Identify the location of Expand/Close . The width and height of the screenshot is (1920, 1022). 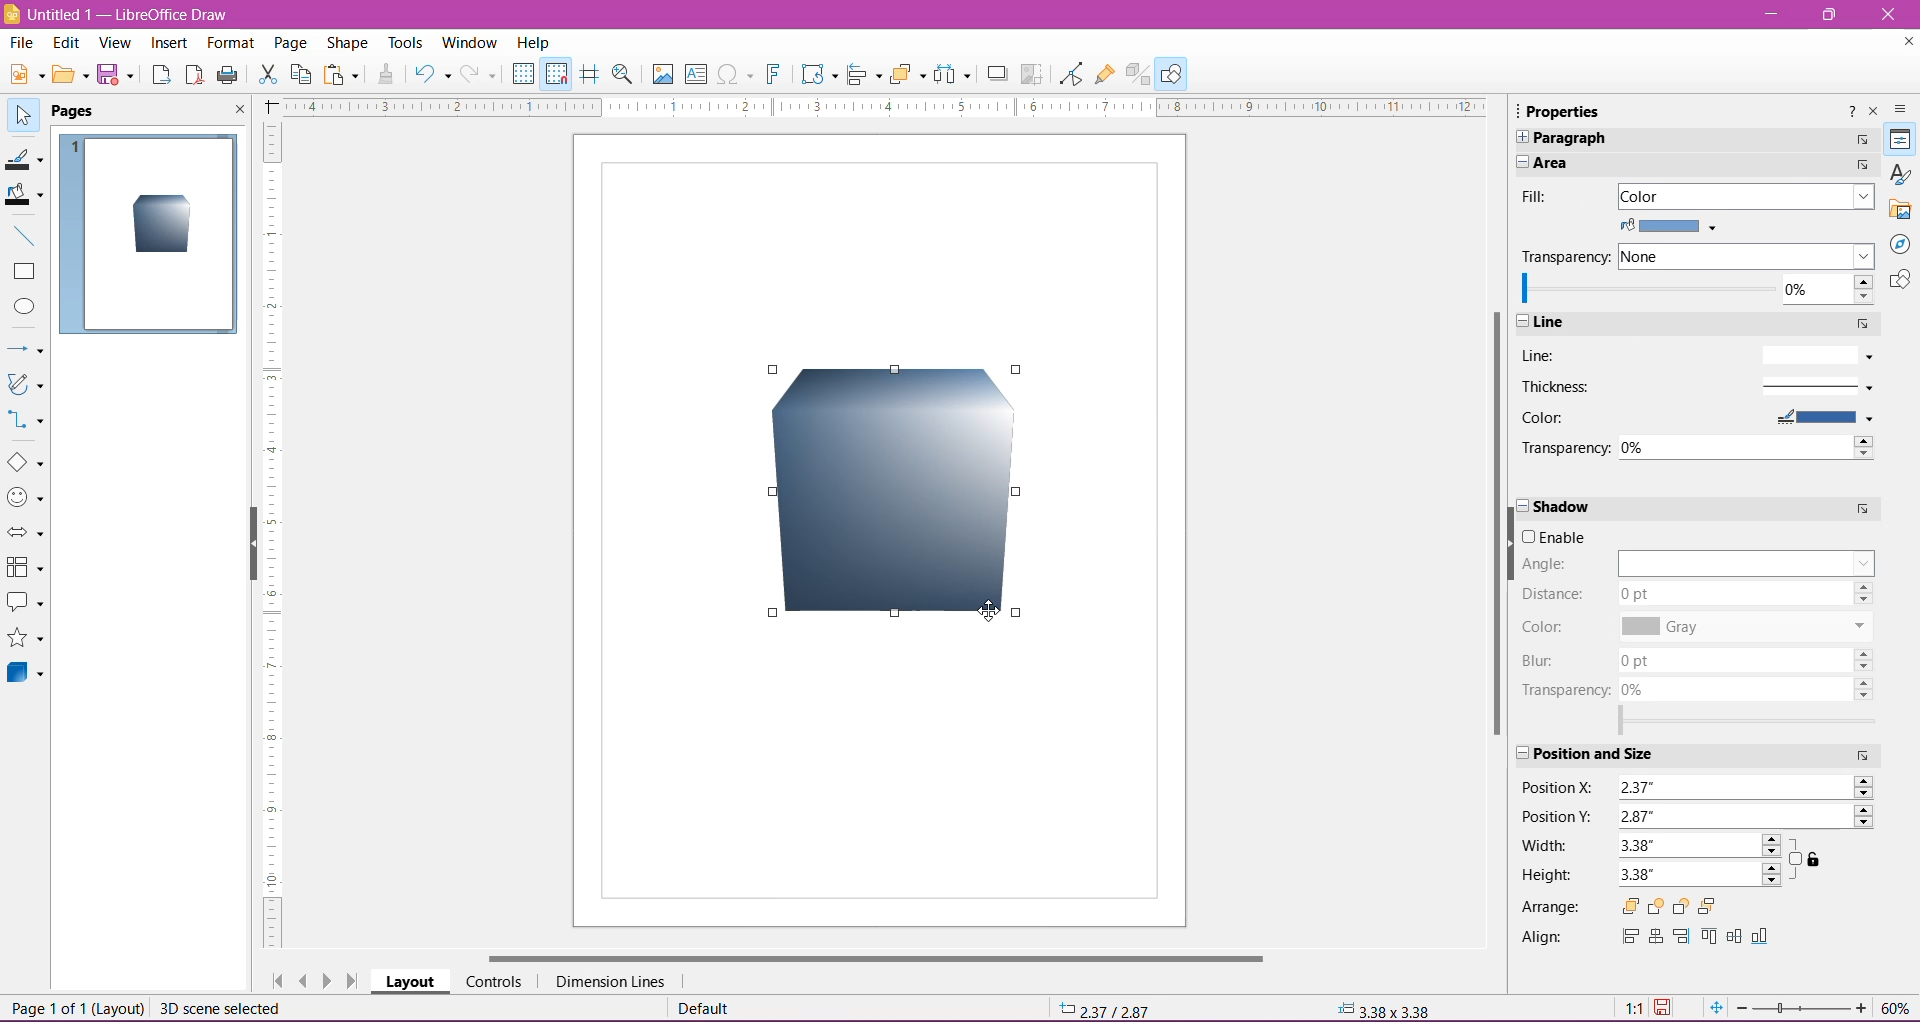
(1521, 507).